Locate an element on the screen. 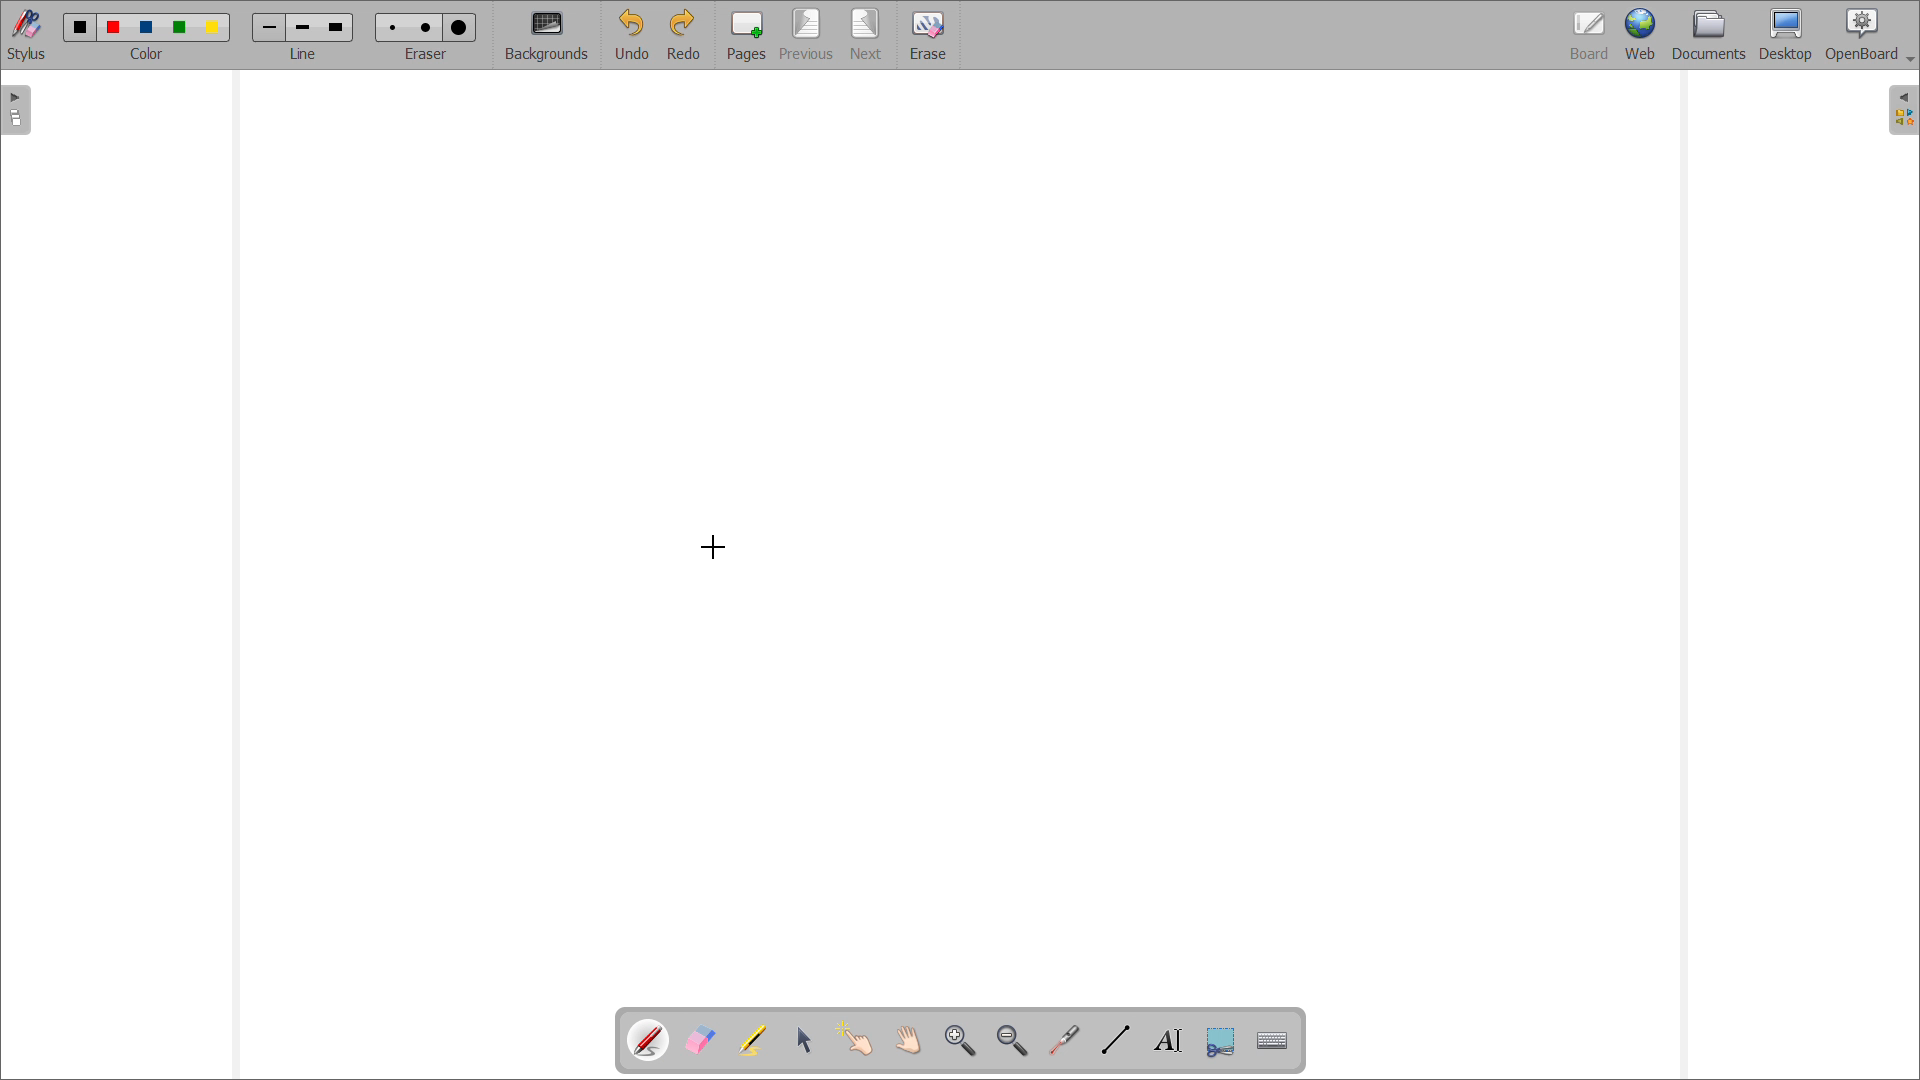 This screenshot has height=1080, width=1920. color is located at coordinates (150, 27).